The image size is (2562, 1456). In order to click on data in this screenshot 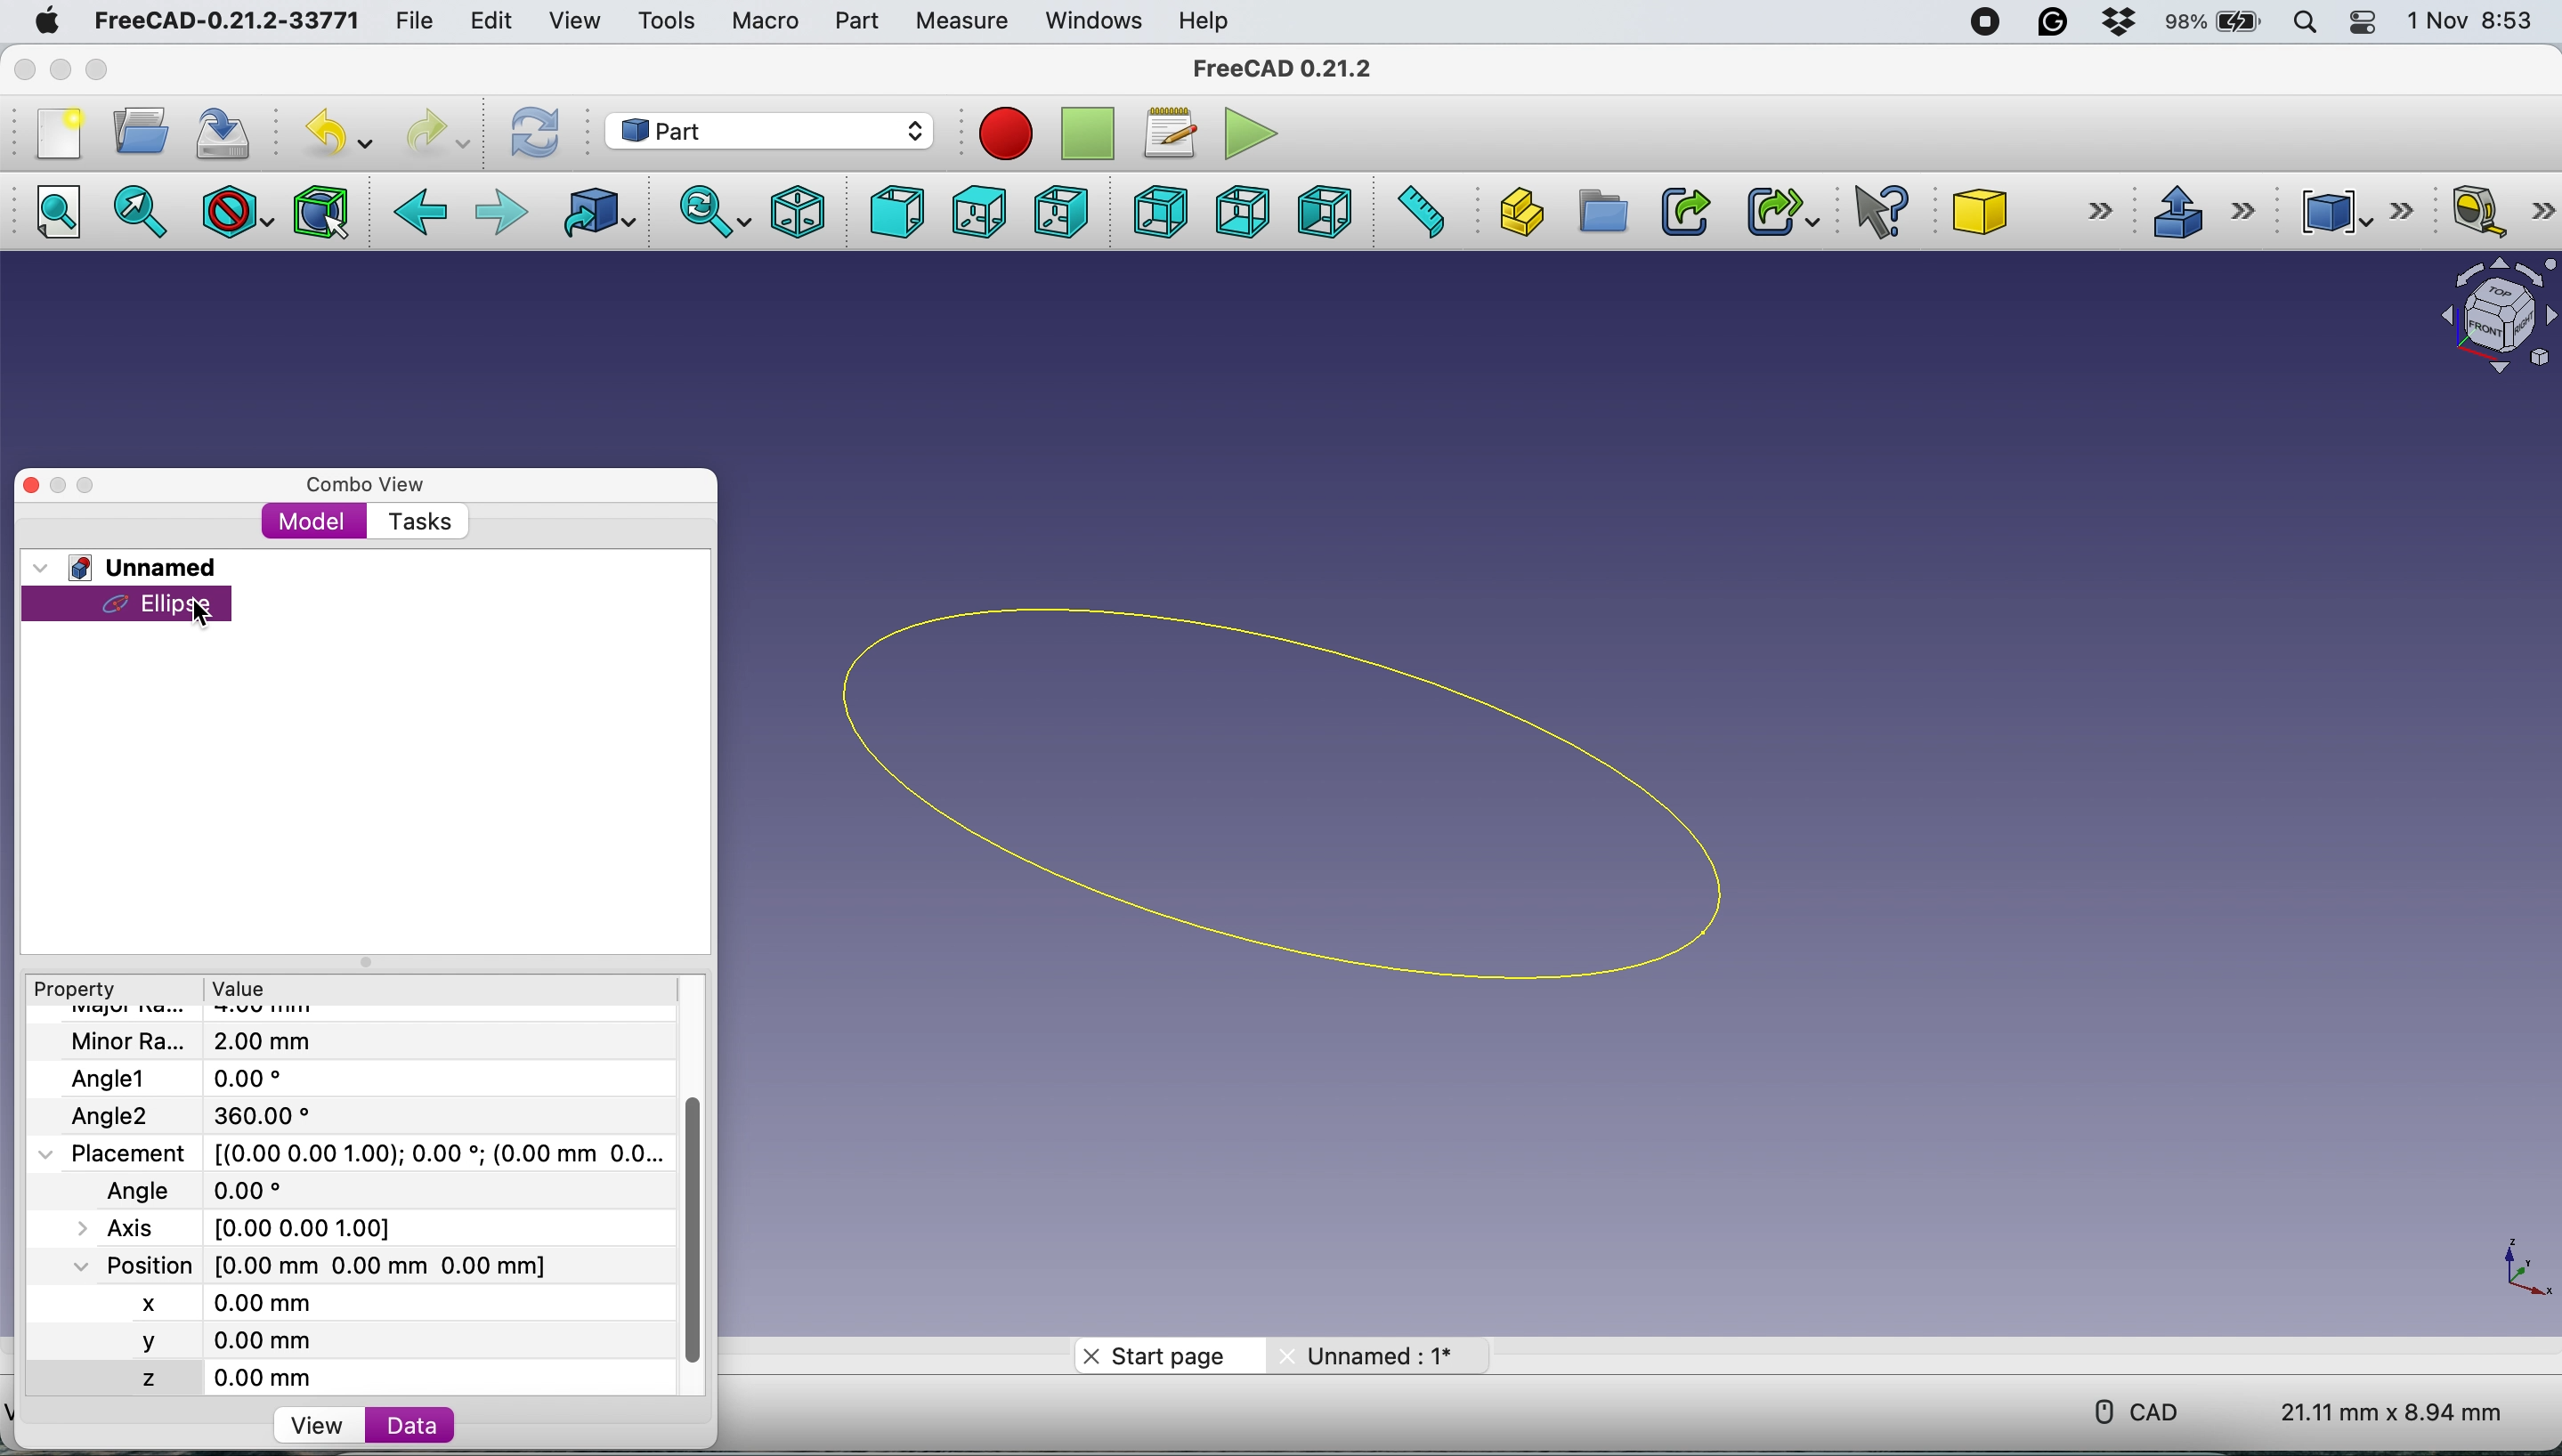, I will do `click(412, 1425)`.